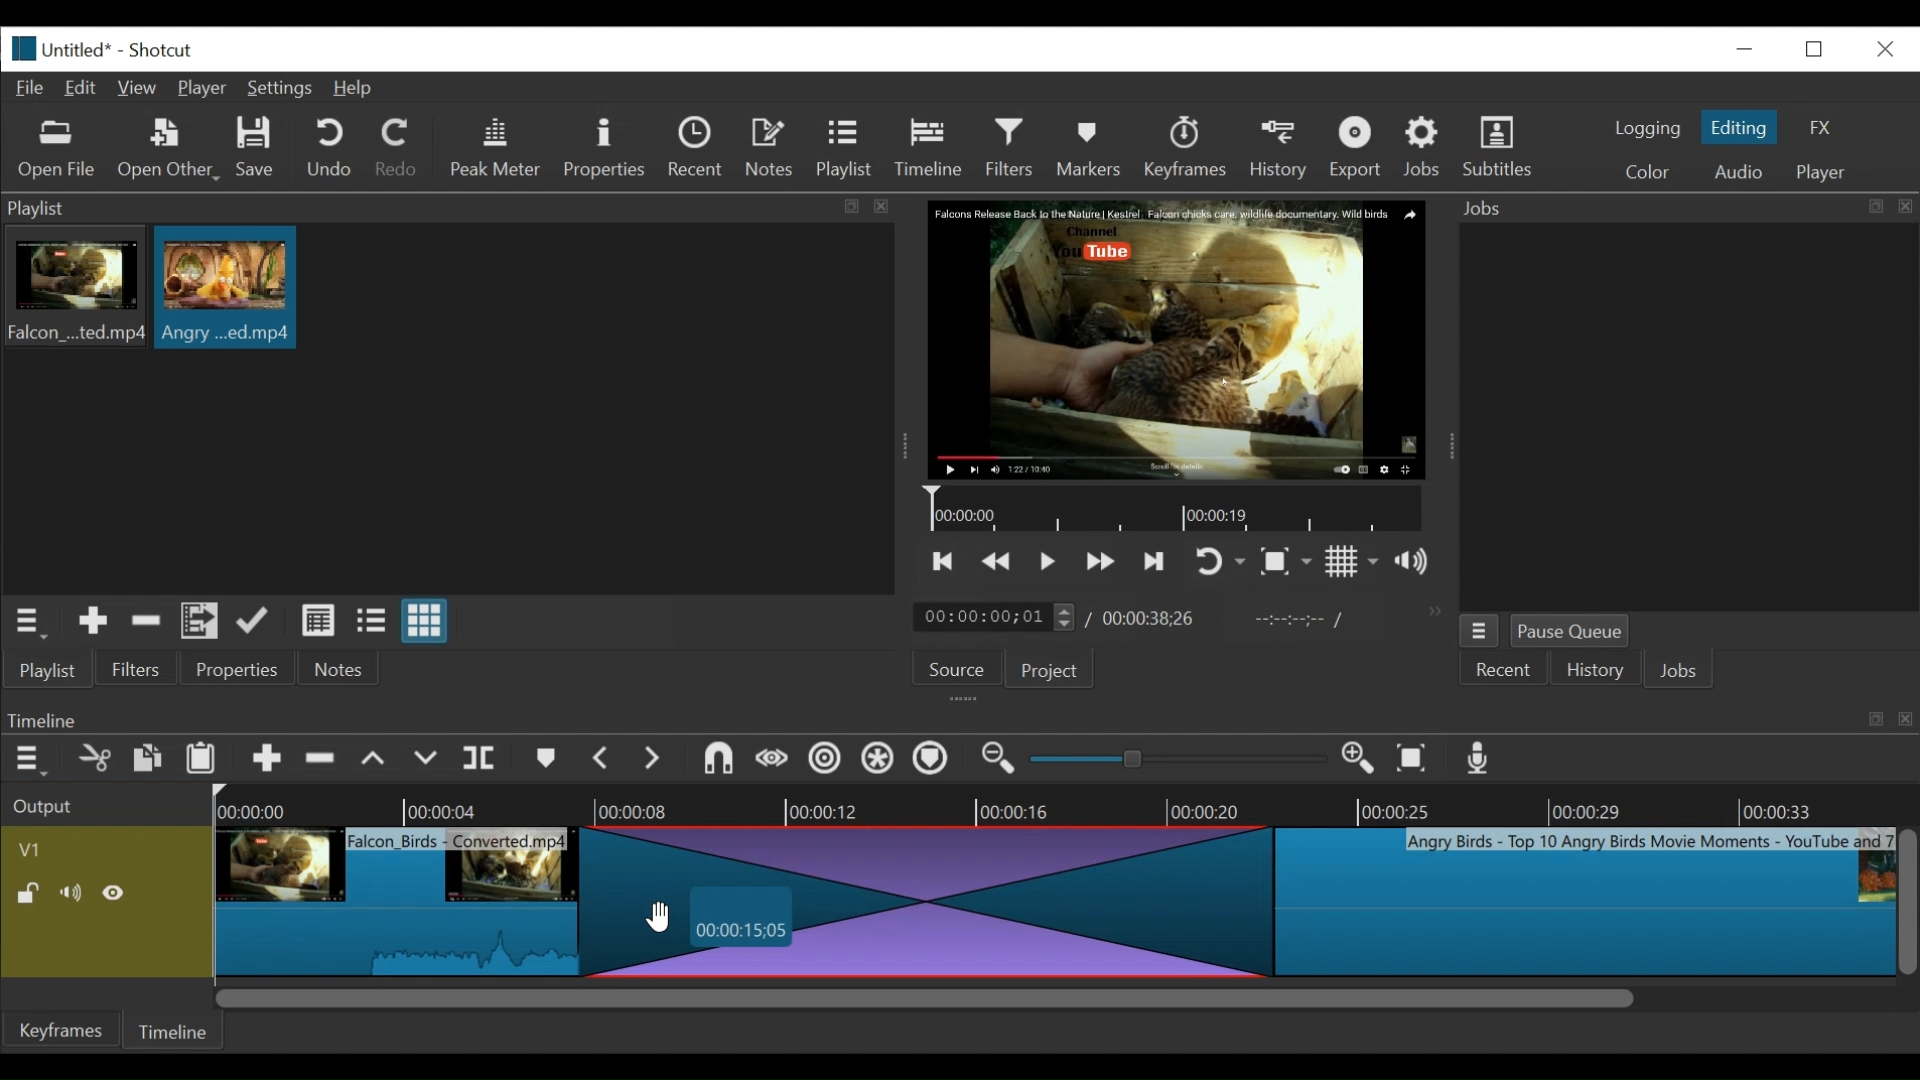 The height and width of the screenshot is (1080, 1920). I want to click on close, so click(1883, 47).